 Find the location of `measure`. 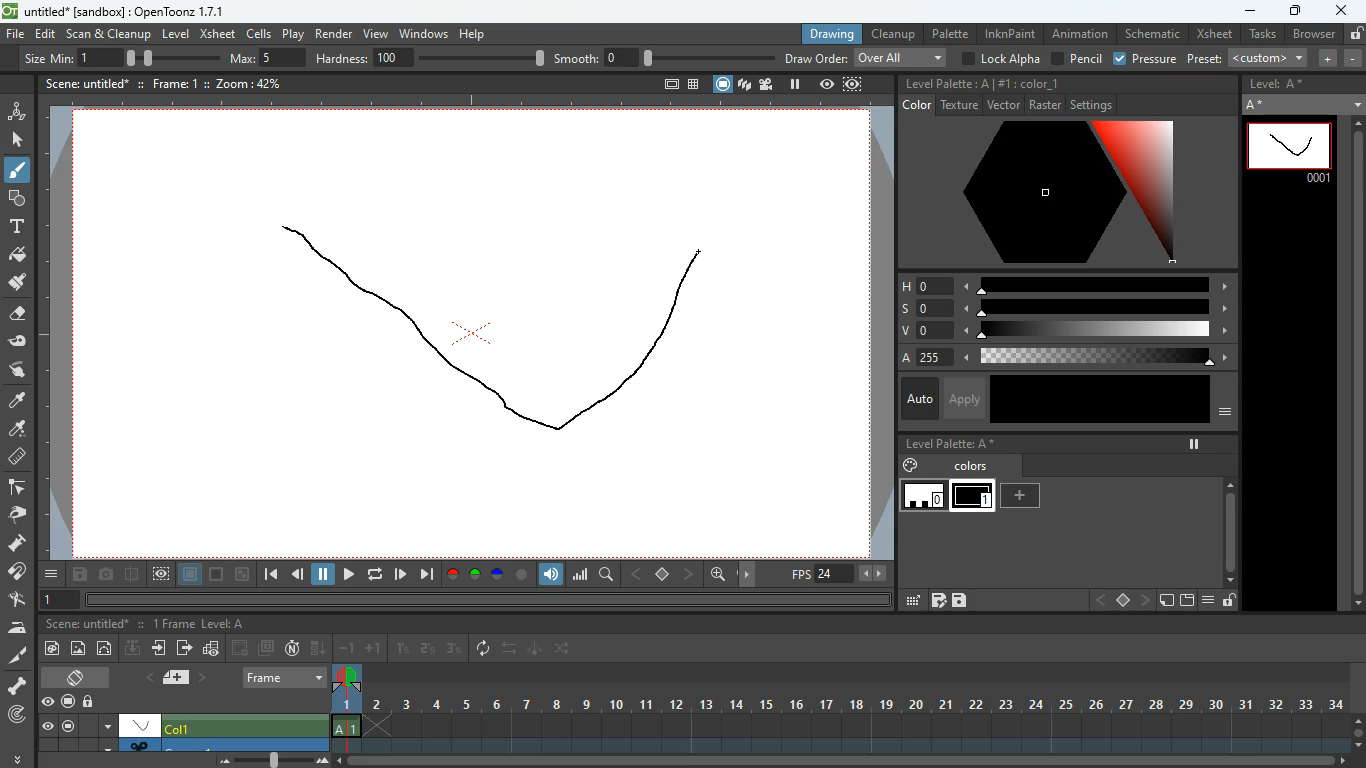

measure is located at coordinates (16, 458).